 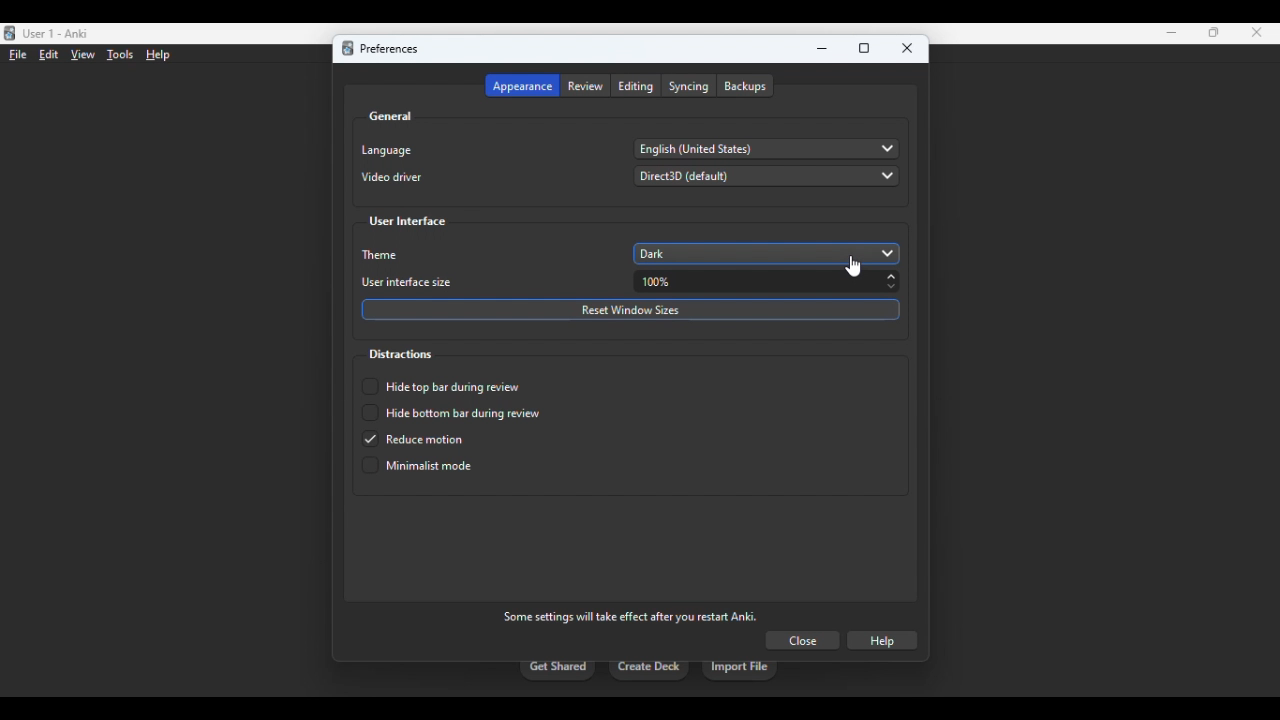 What do you see at coordinates (766, 176) in the screenshot?
I see `direct3D (default)` at bounding box center [766, 176].